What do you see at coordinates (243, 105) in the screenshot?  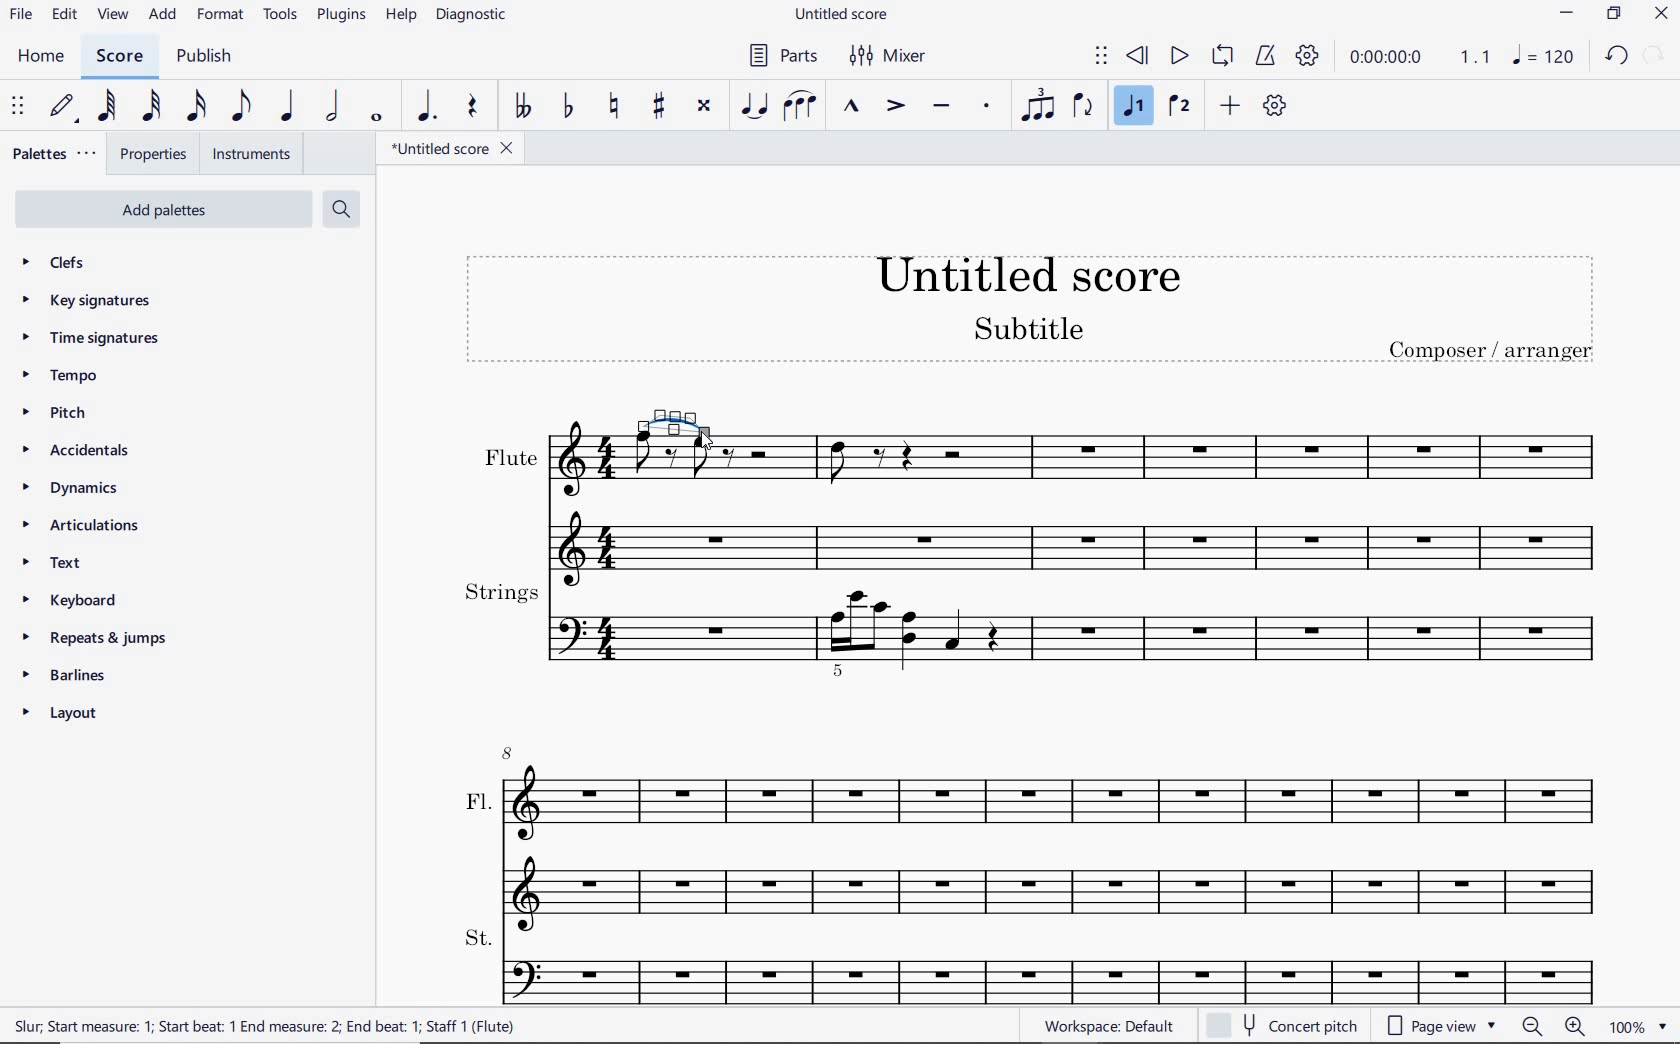 I see `EIGHTH NOTE` at bounding box center [243, 105].